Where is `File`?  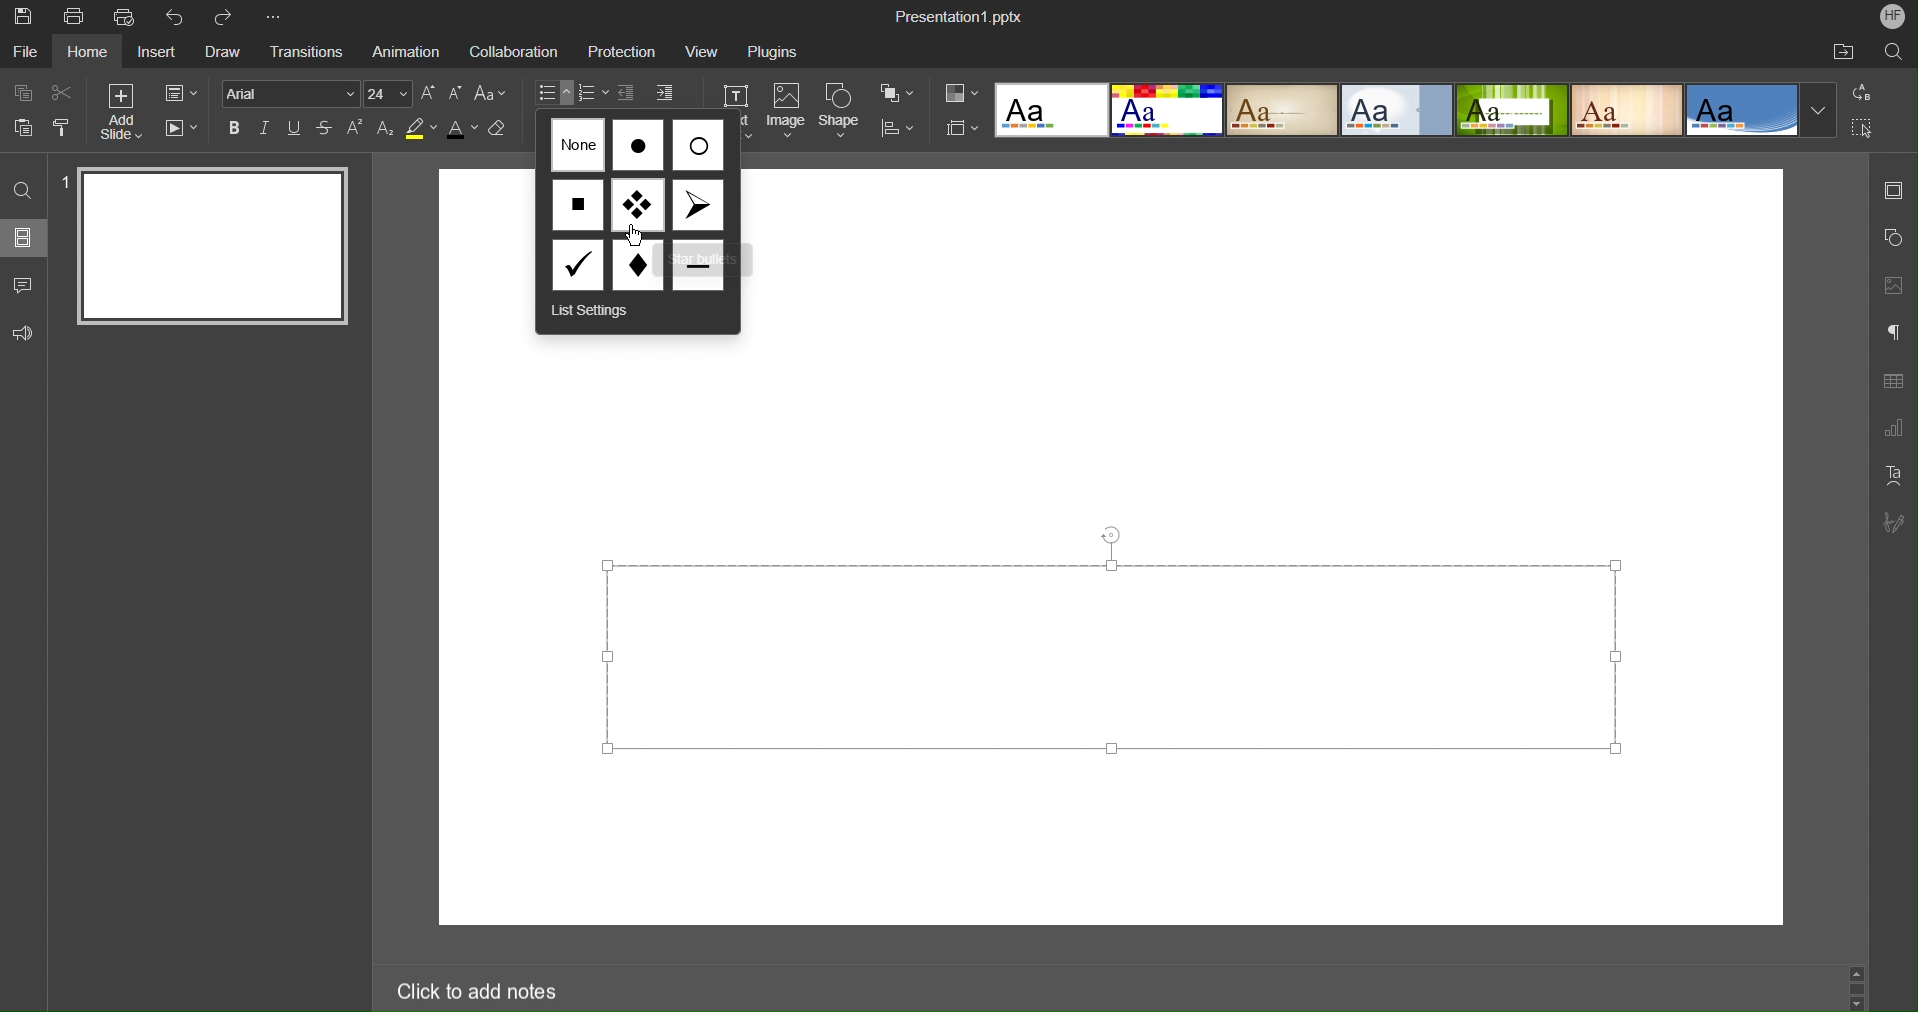
File is located at coordinates (25, 53).